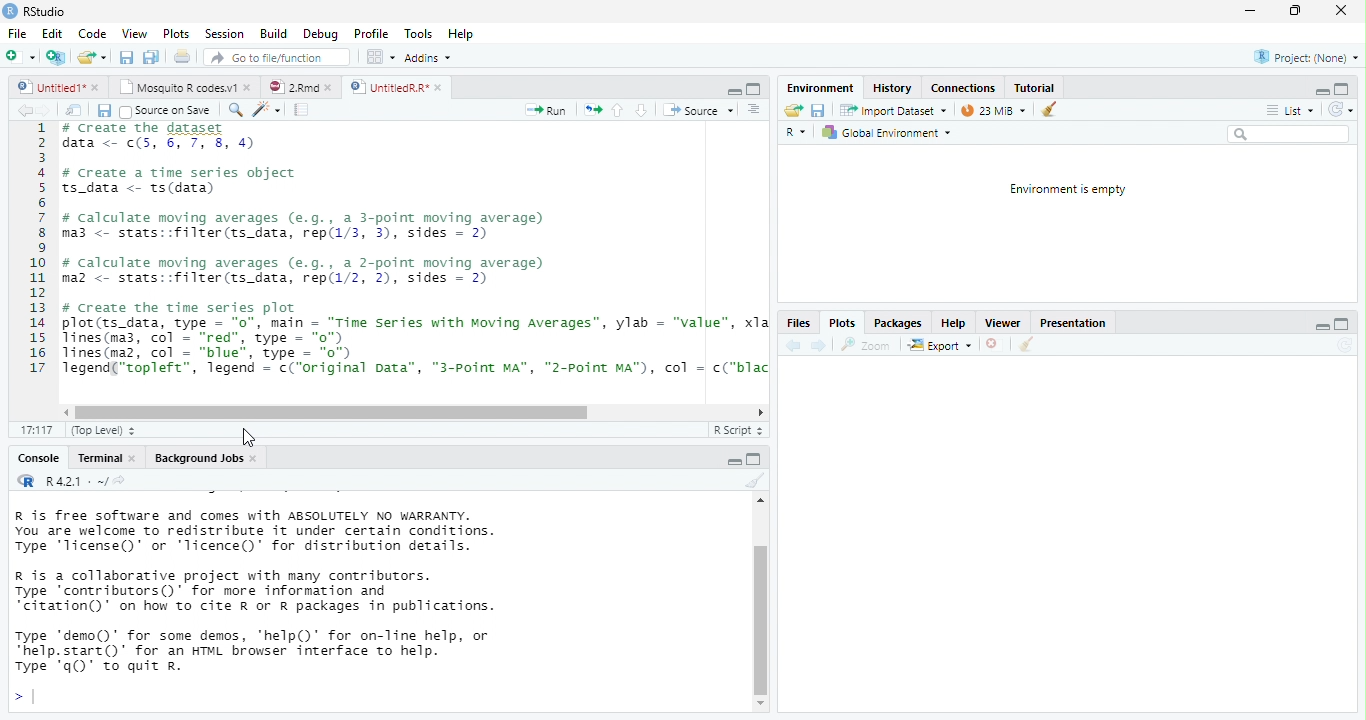  I want to click on View, so click(133, 33).